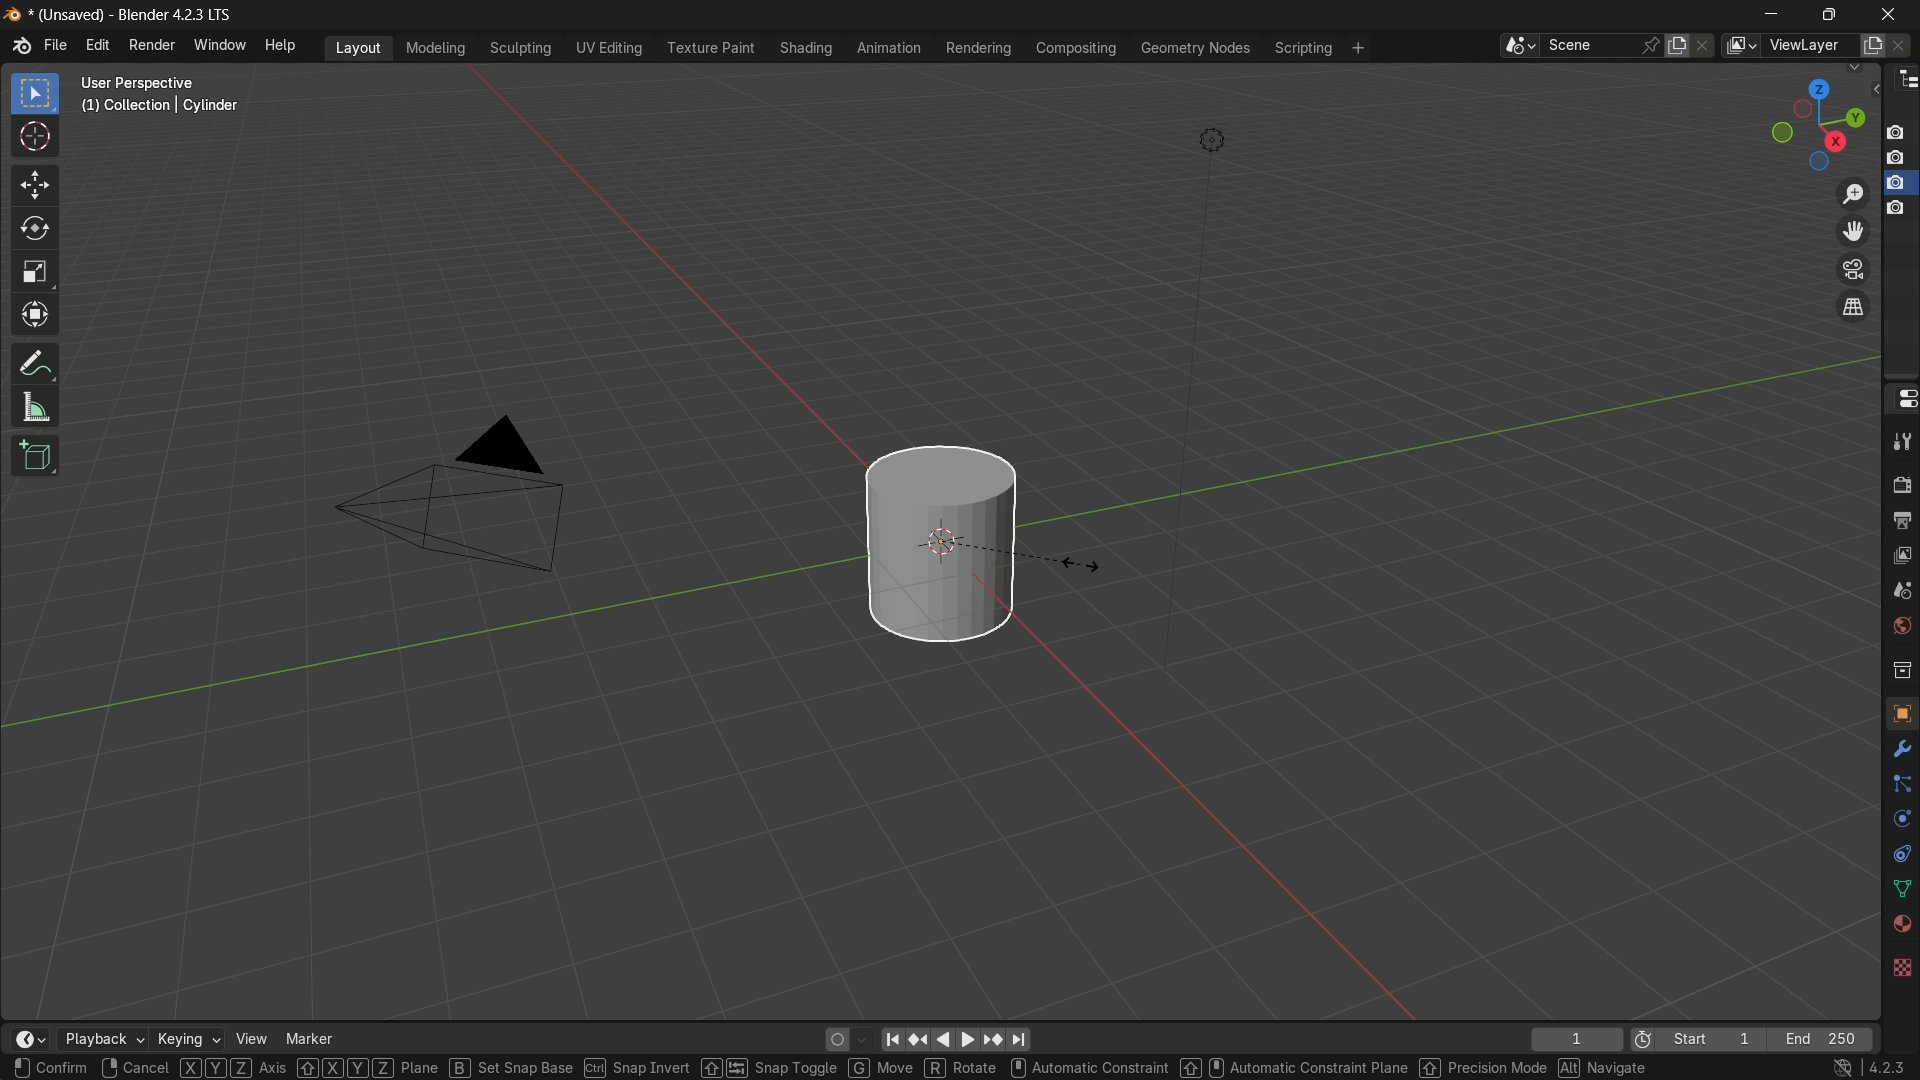 The width and height of the screenshot is (1920, 1080). What do you see at coordinates (1825, 1039) in the screenshot?
I see `End 250` at bounding box center [1825, 1039].